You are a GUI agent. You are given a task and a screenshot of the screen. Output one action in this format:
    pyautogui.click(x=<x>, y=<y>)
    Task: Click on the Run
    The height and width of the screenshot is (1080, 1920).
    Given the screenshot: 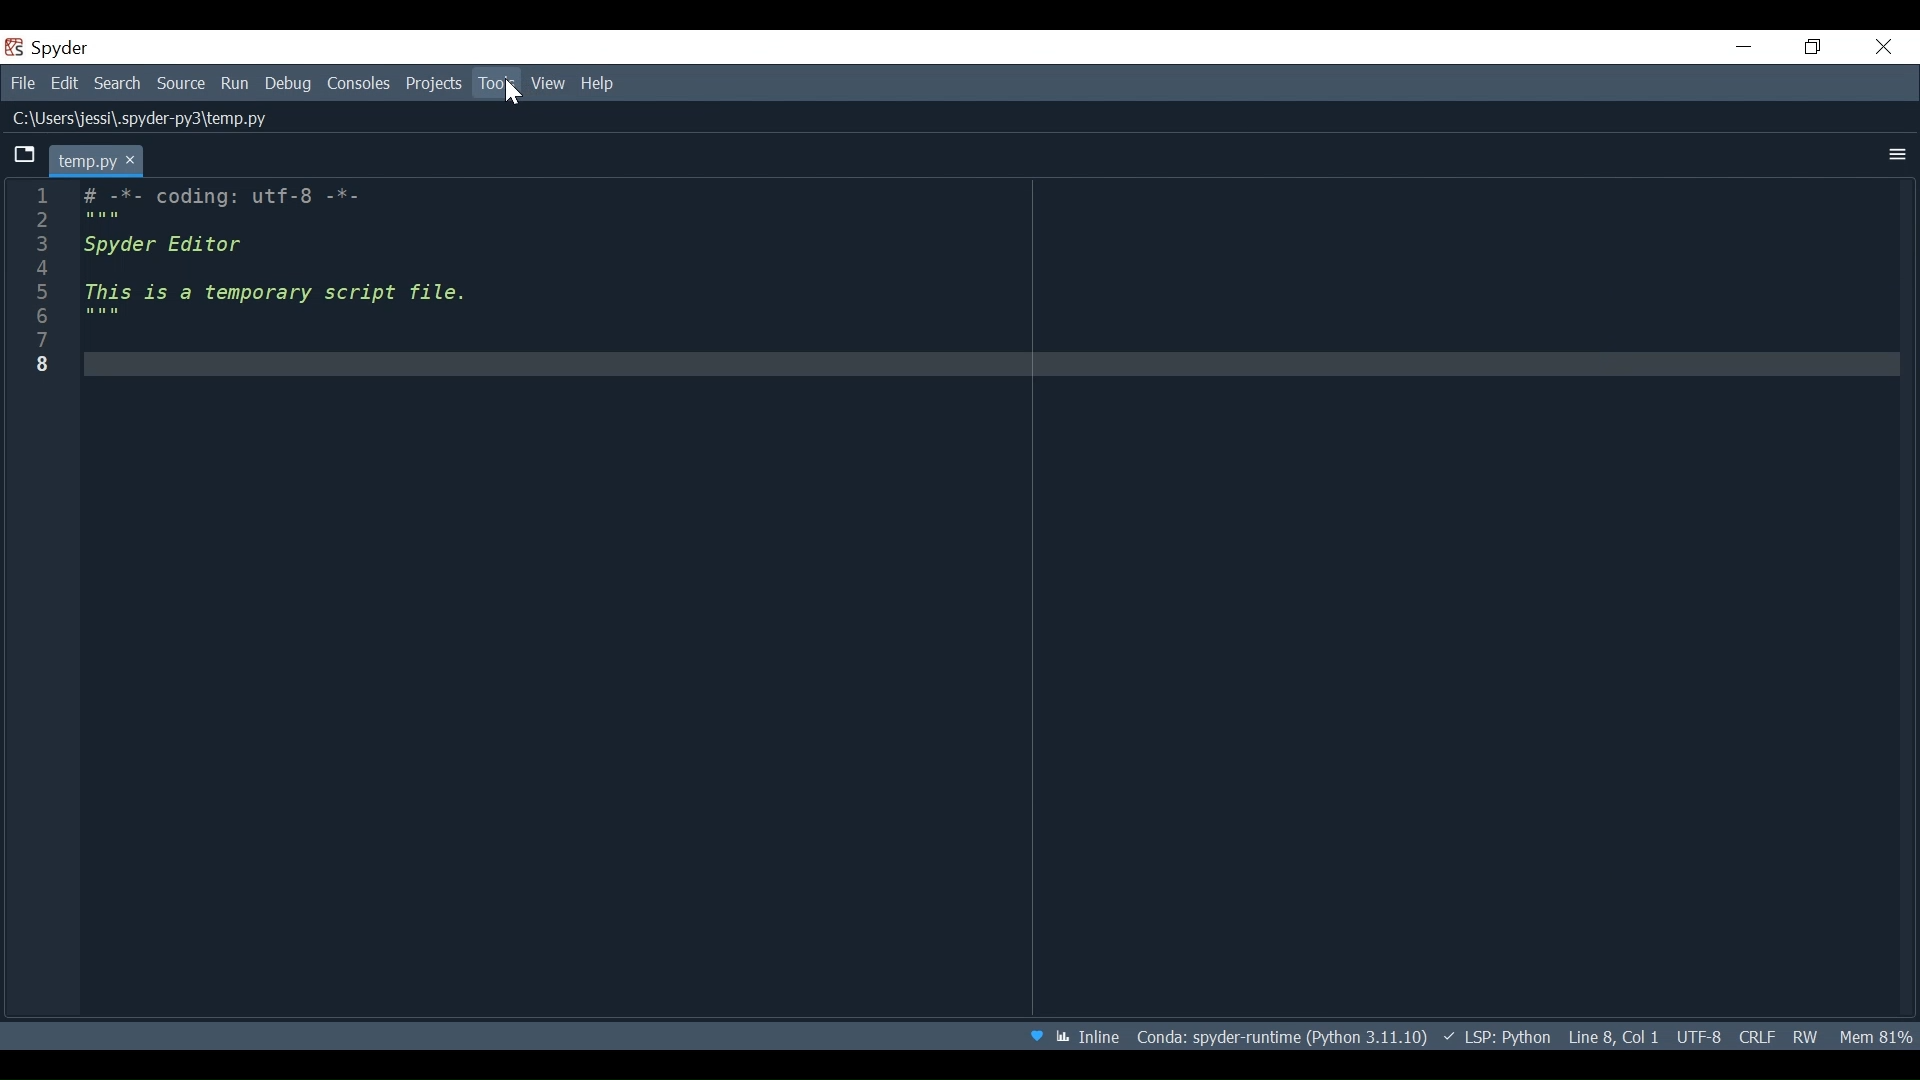 What is the action you would take?
    pyautogui.click(x=237, y=84)
    